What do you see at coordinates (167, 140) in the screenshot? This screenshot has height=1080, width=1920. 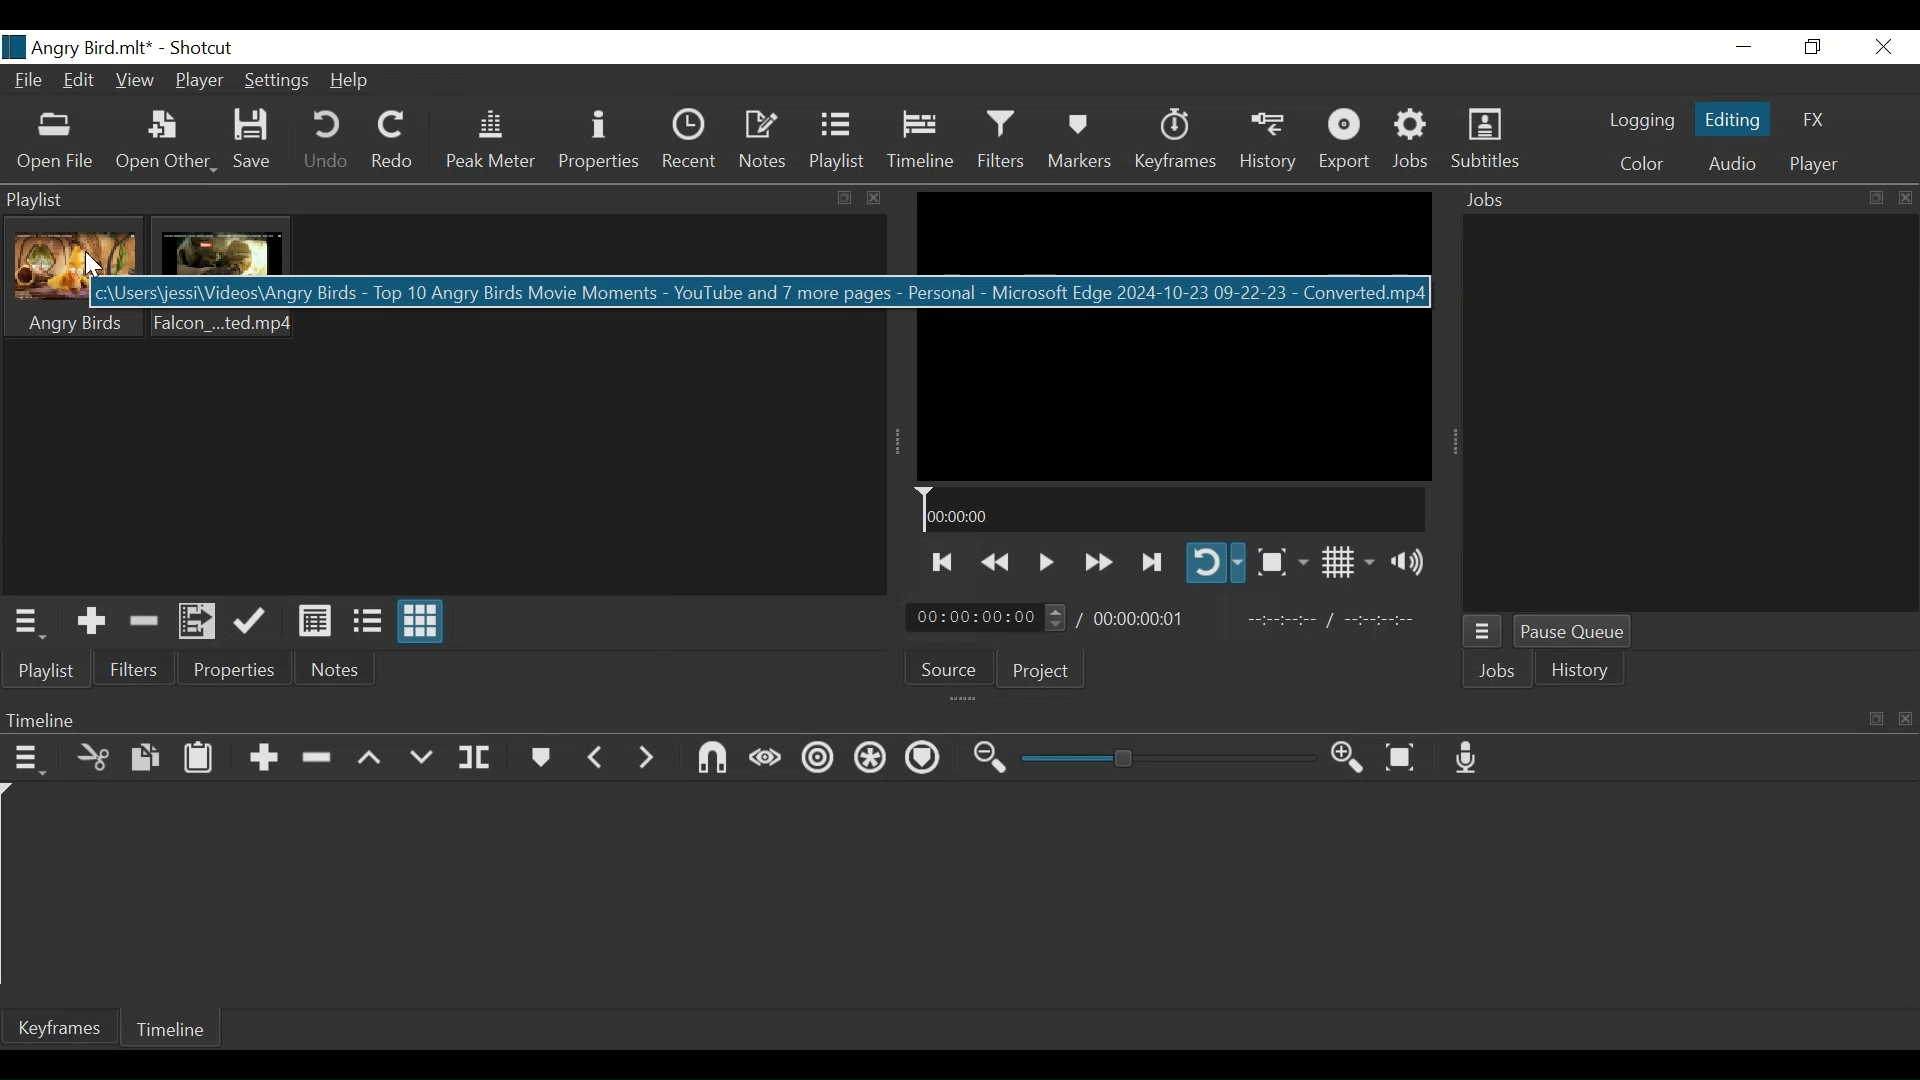 I see `Open Other` at bounding box center [167, 140].